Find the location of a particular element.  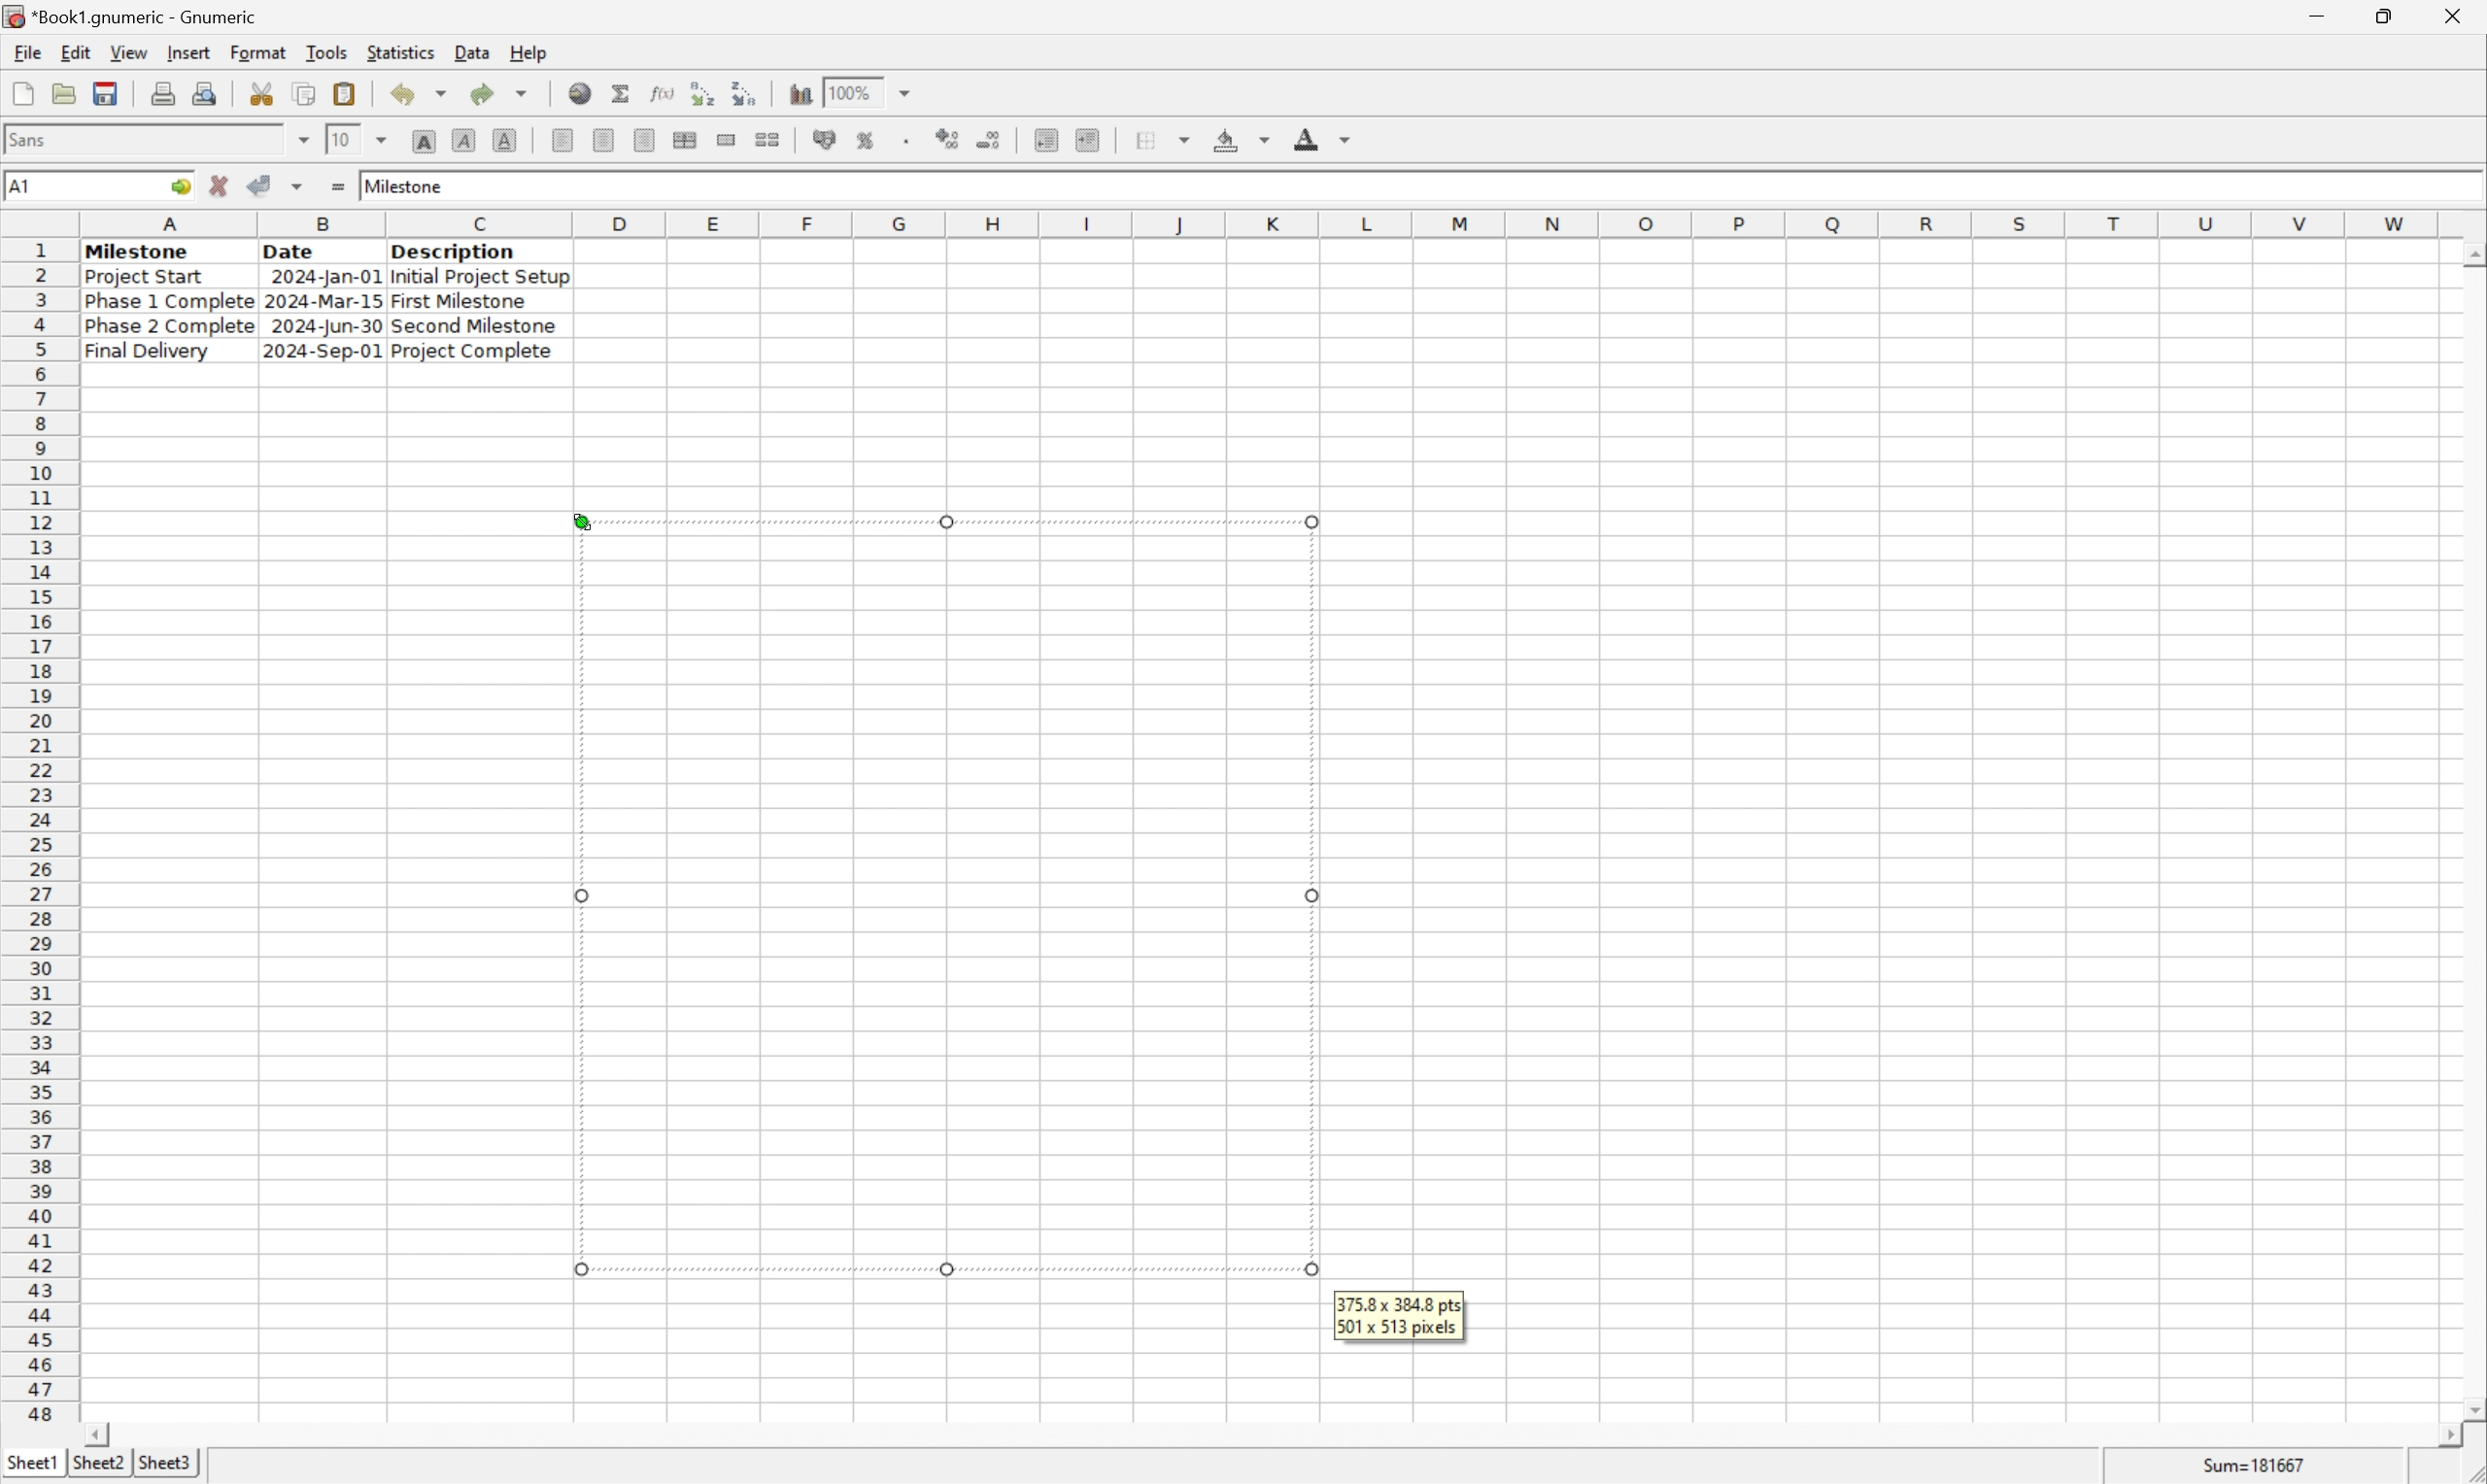

drop down is located at coordinates (906, 92).